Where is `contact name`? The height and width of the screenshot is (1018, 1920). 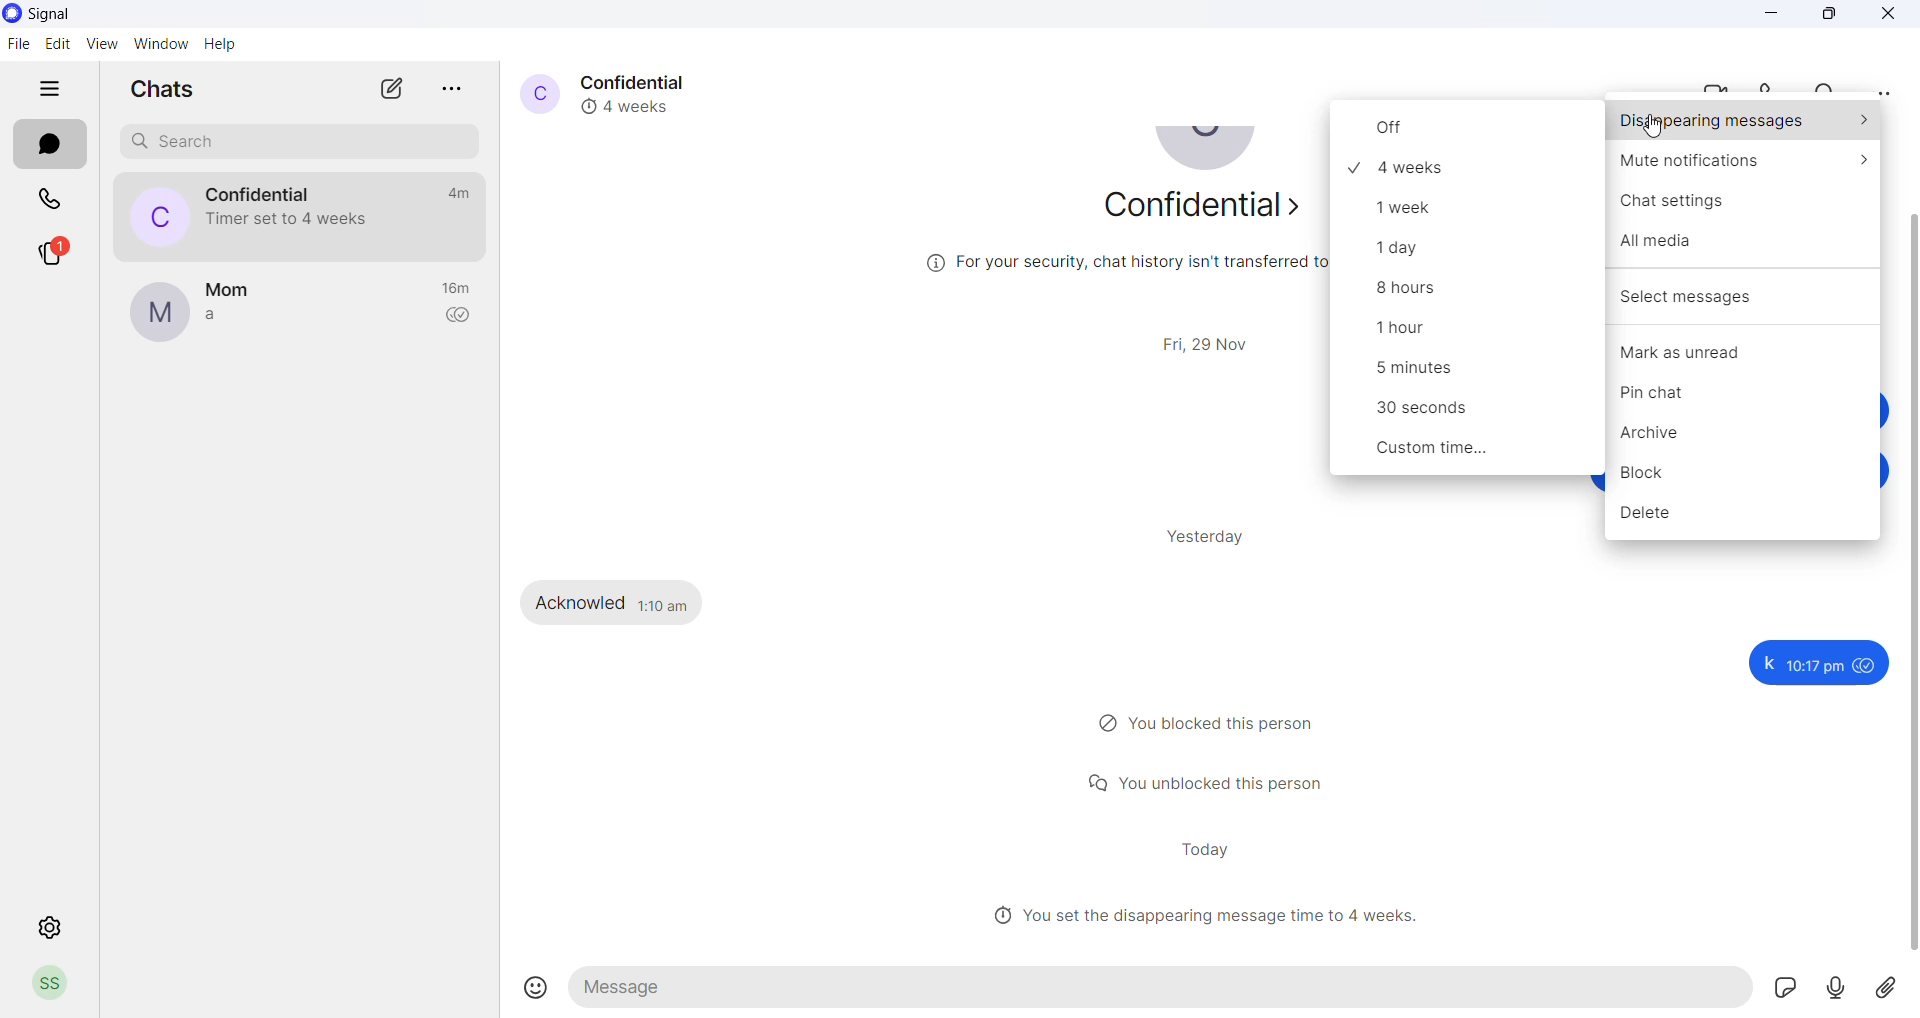
contact name is located at coordinates (643, 80).